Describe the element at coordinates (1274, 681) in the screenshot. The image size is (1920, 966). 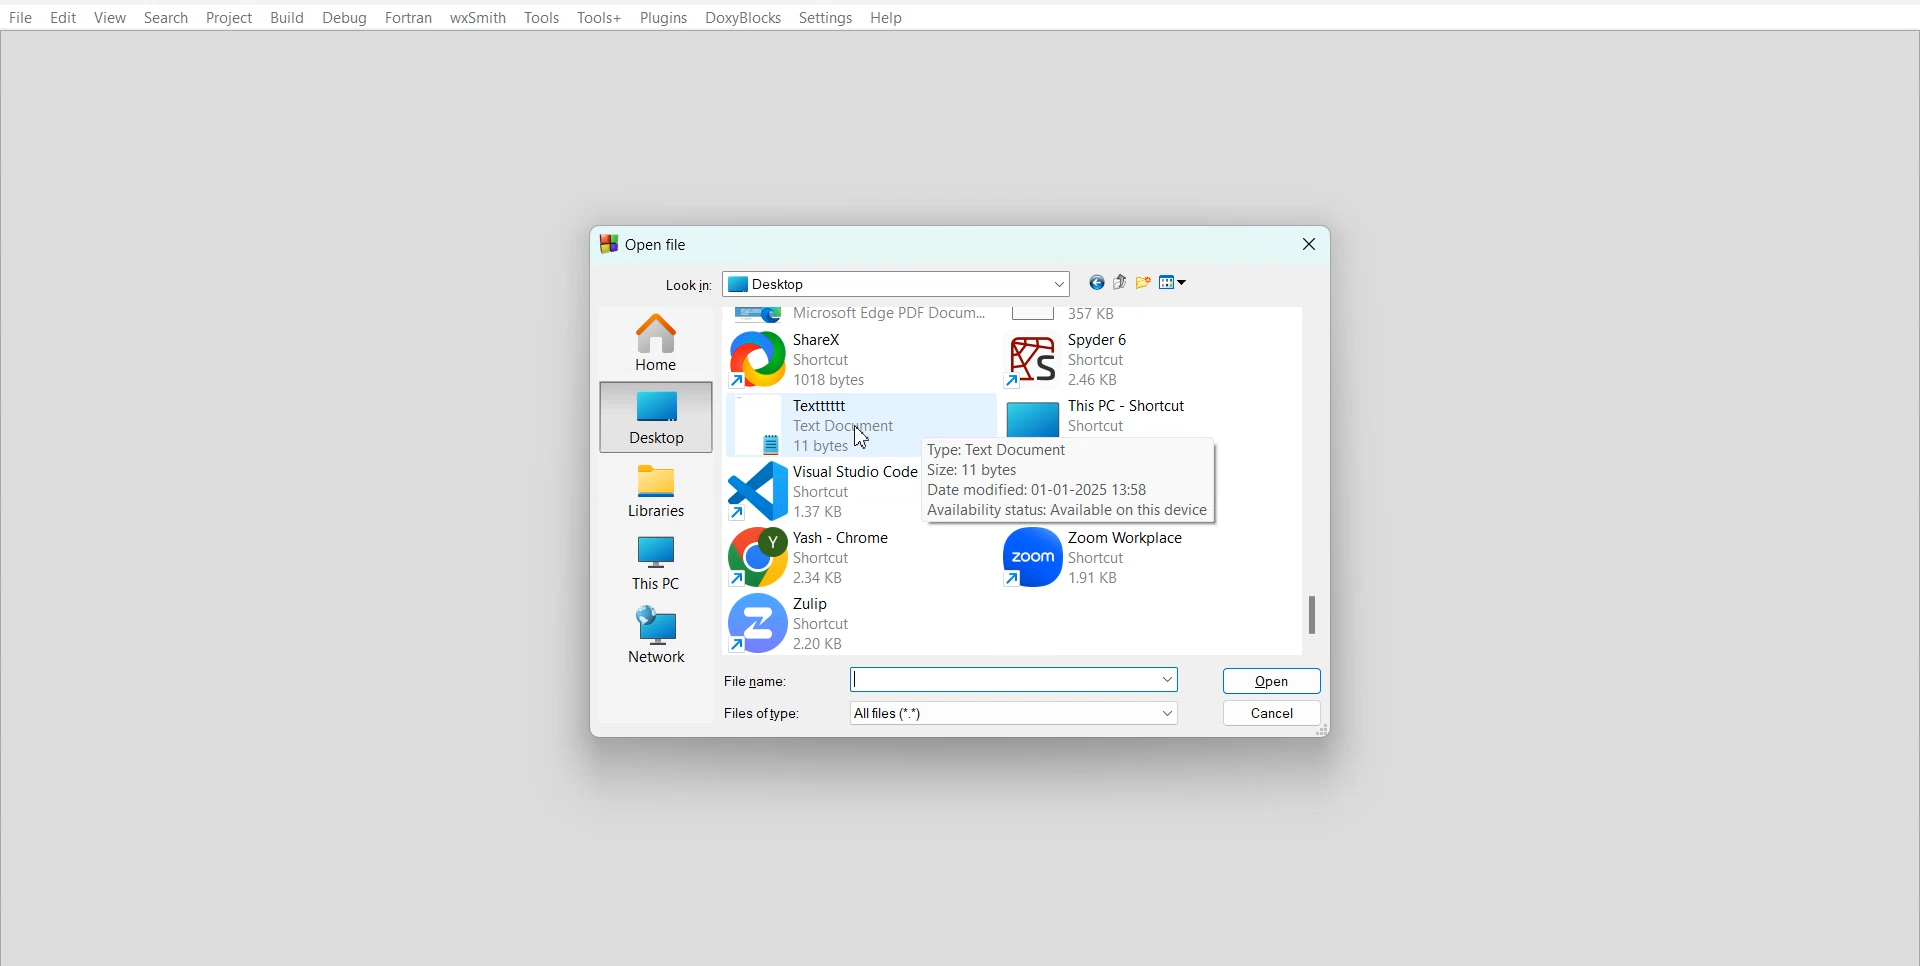
I see `Open ` at that location.